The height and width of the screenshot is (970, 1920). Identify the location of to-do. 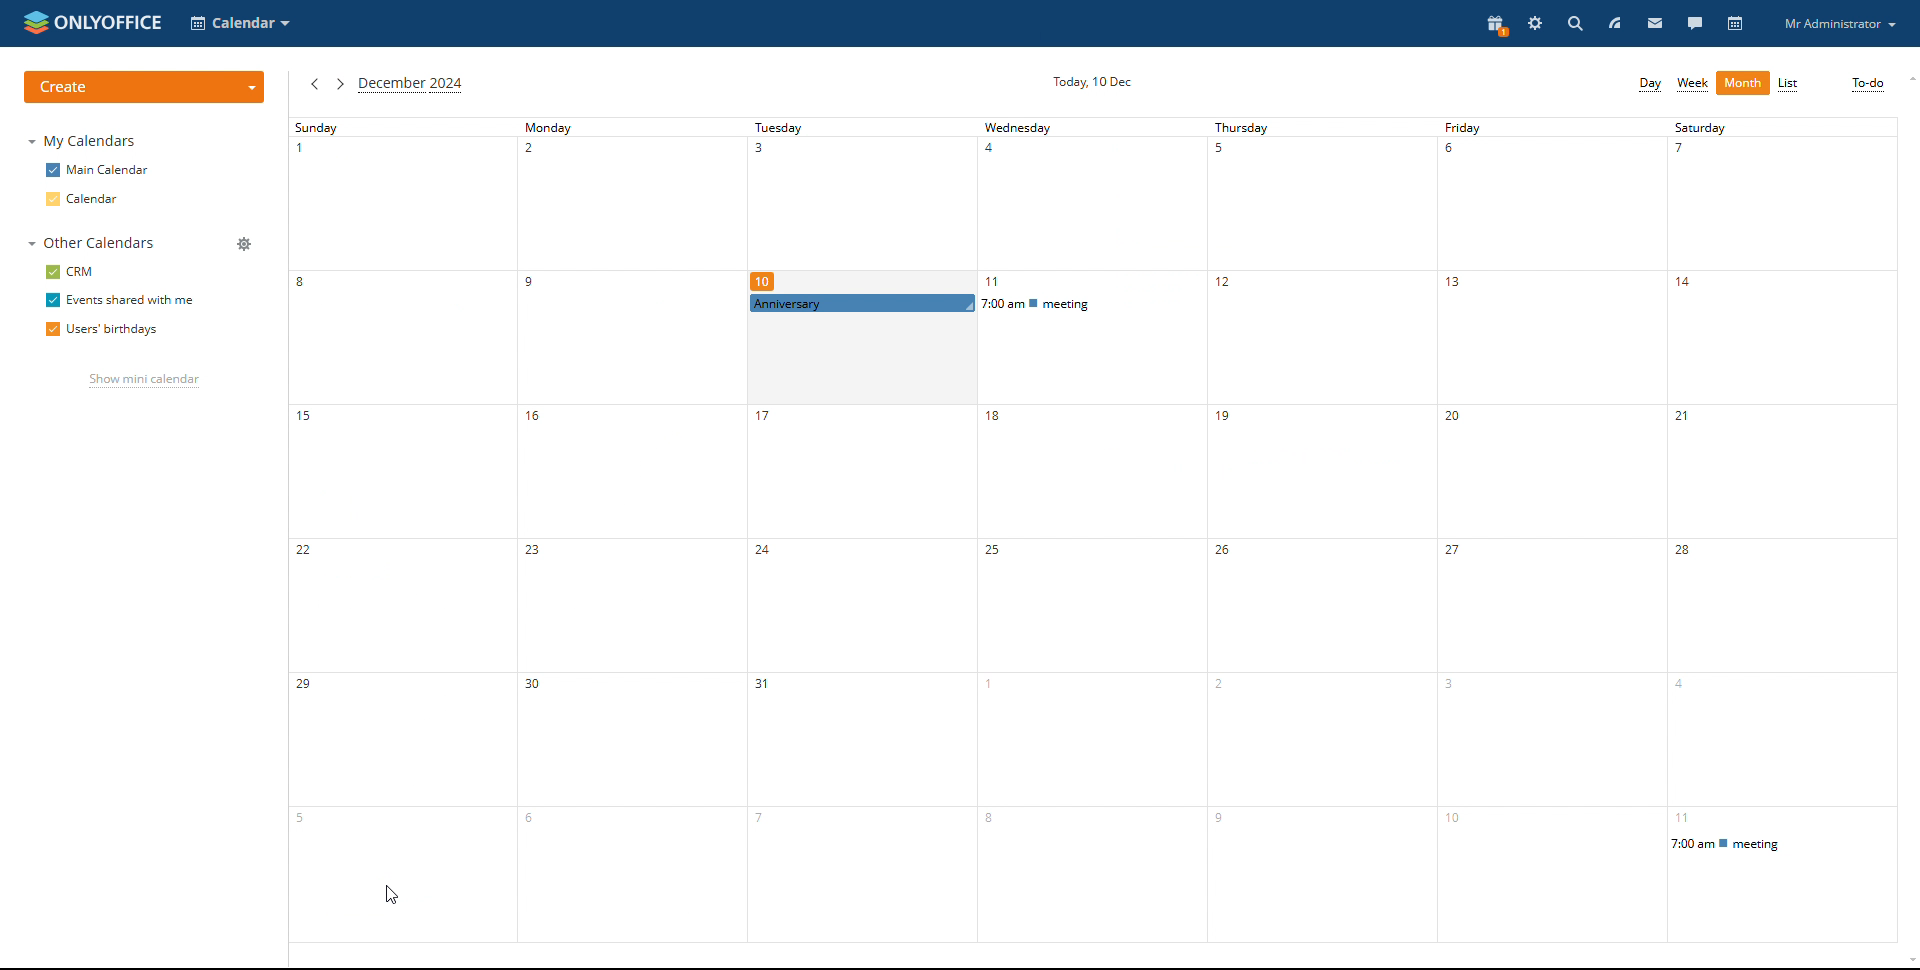
(1865, 84).